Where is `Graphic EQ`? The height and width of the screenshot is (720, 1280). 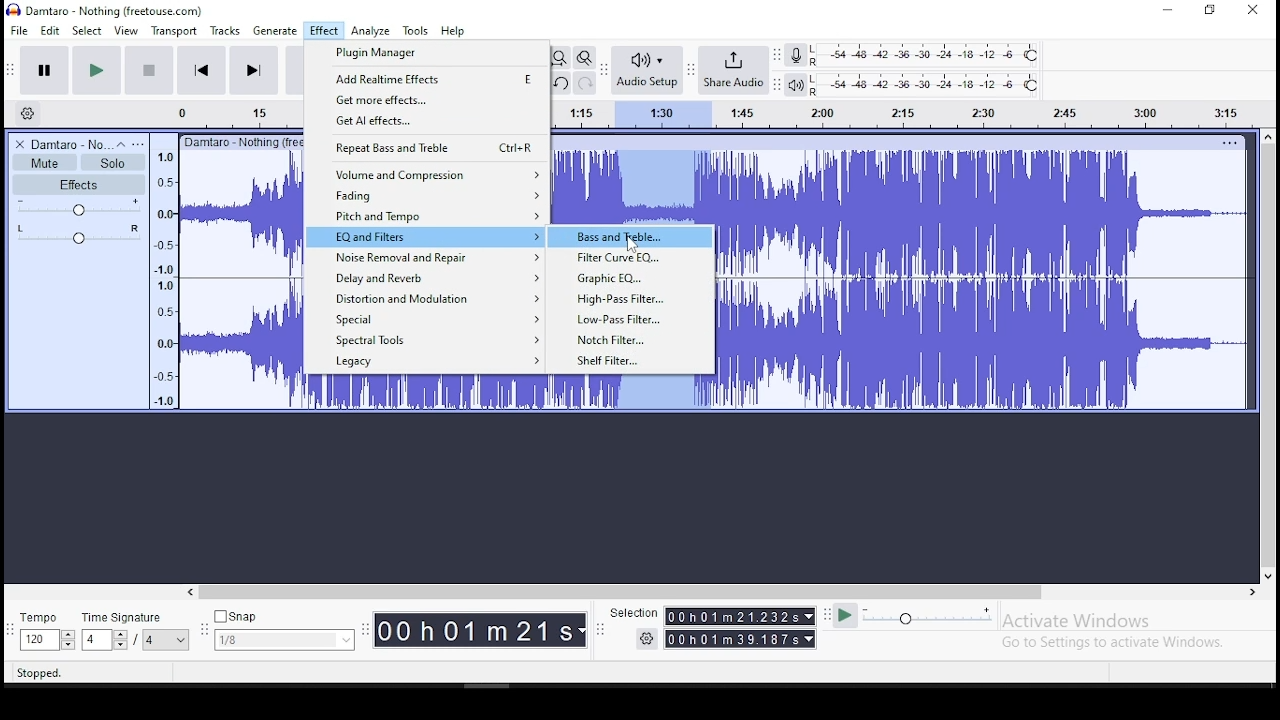
Graphic EQ is located at coordinates (632, 277).